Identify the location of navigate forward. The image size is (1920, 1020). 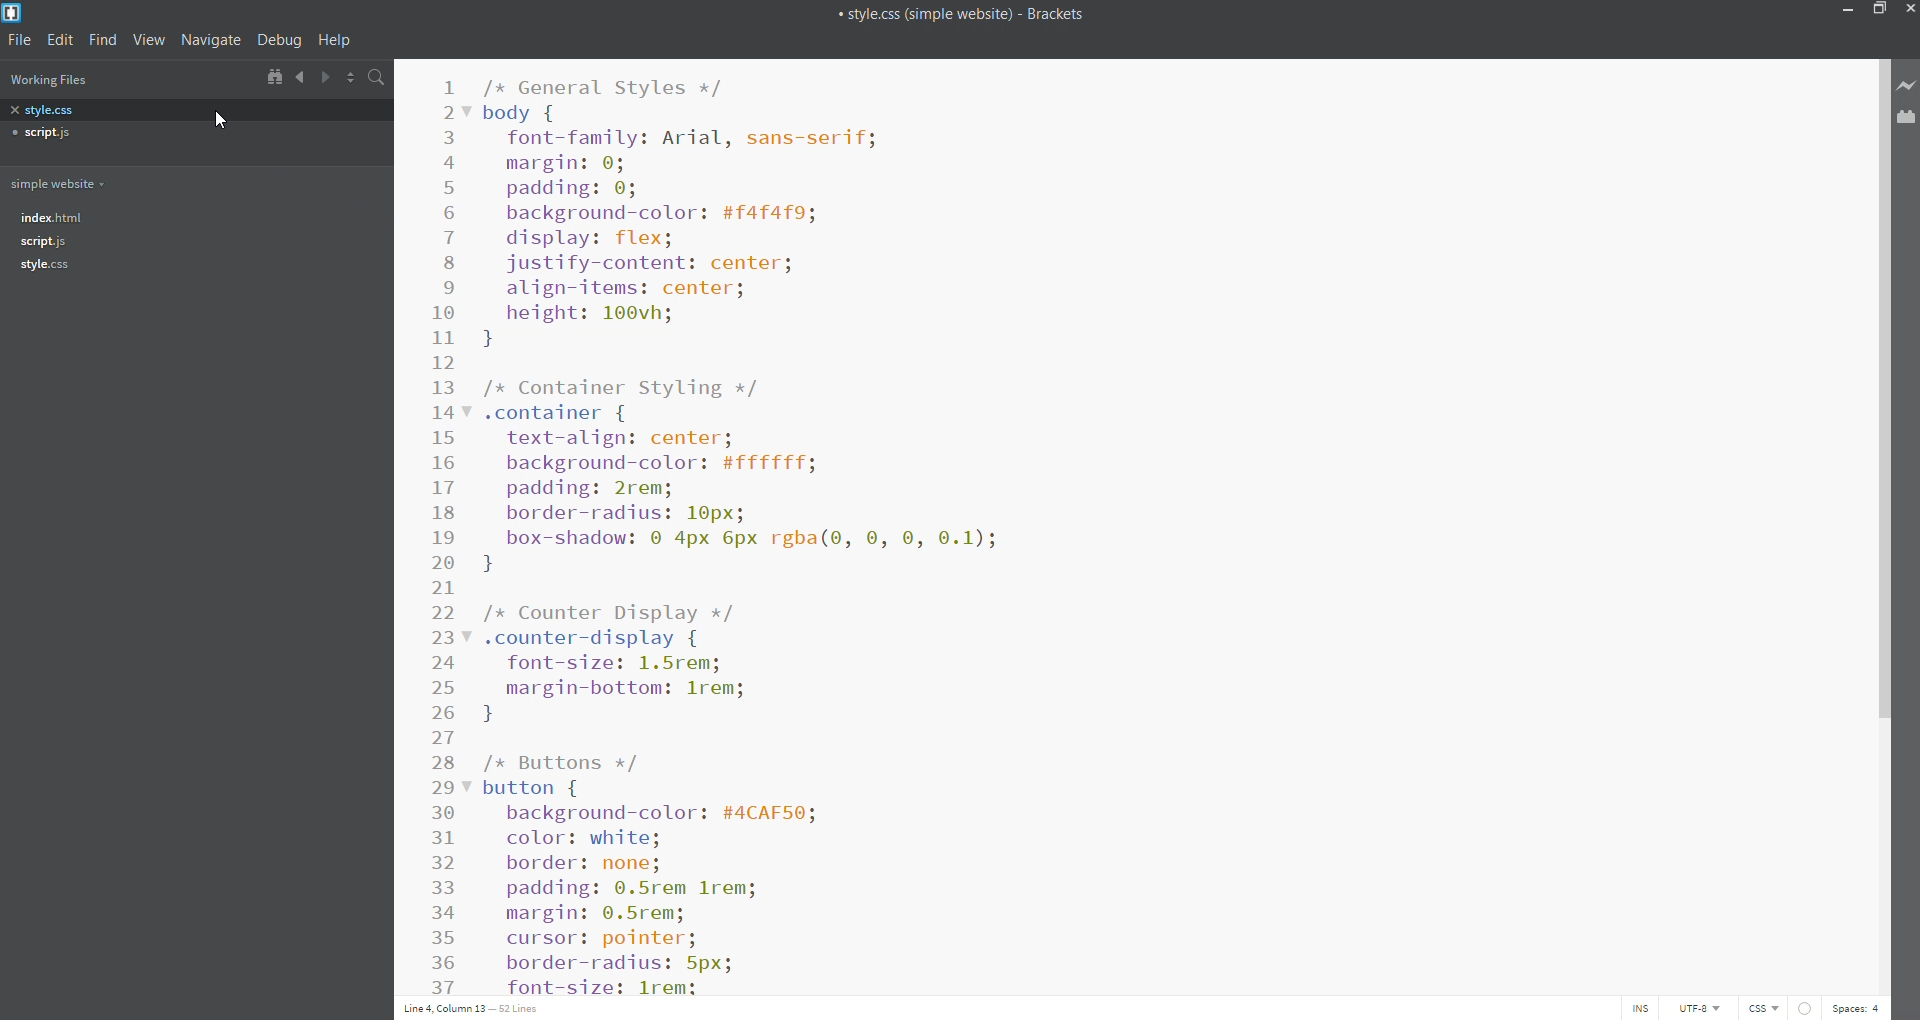
(327, 78).